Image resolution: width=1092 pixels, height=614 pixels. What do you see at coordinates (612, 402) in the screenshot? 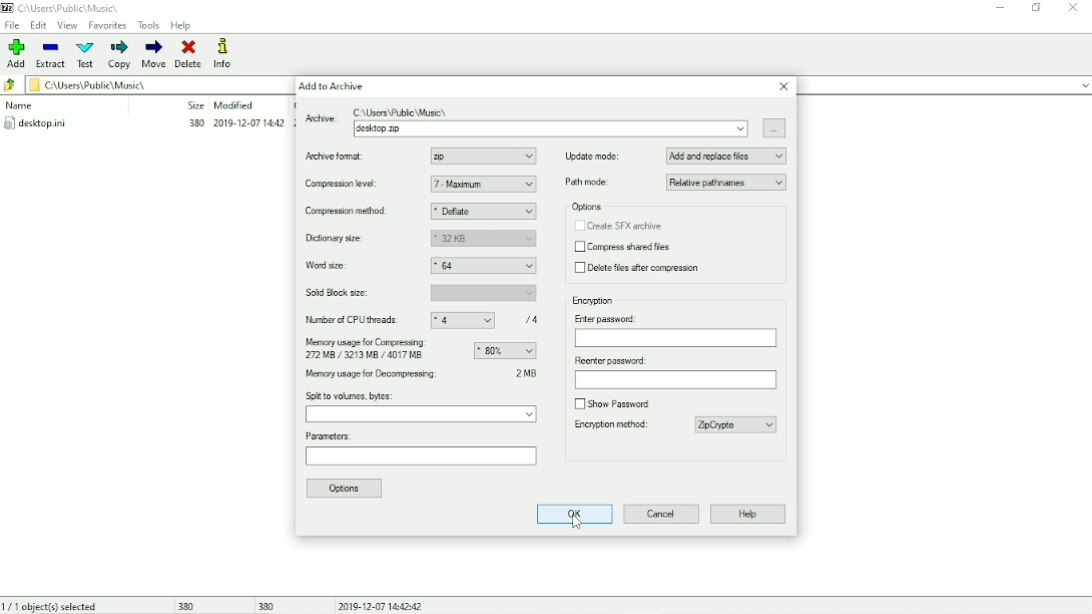
I see `Show password` at bounding box center [612, 402].